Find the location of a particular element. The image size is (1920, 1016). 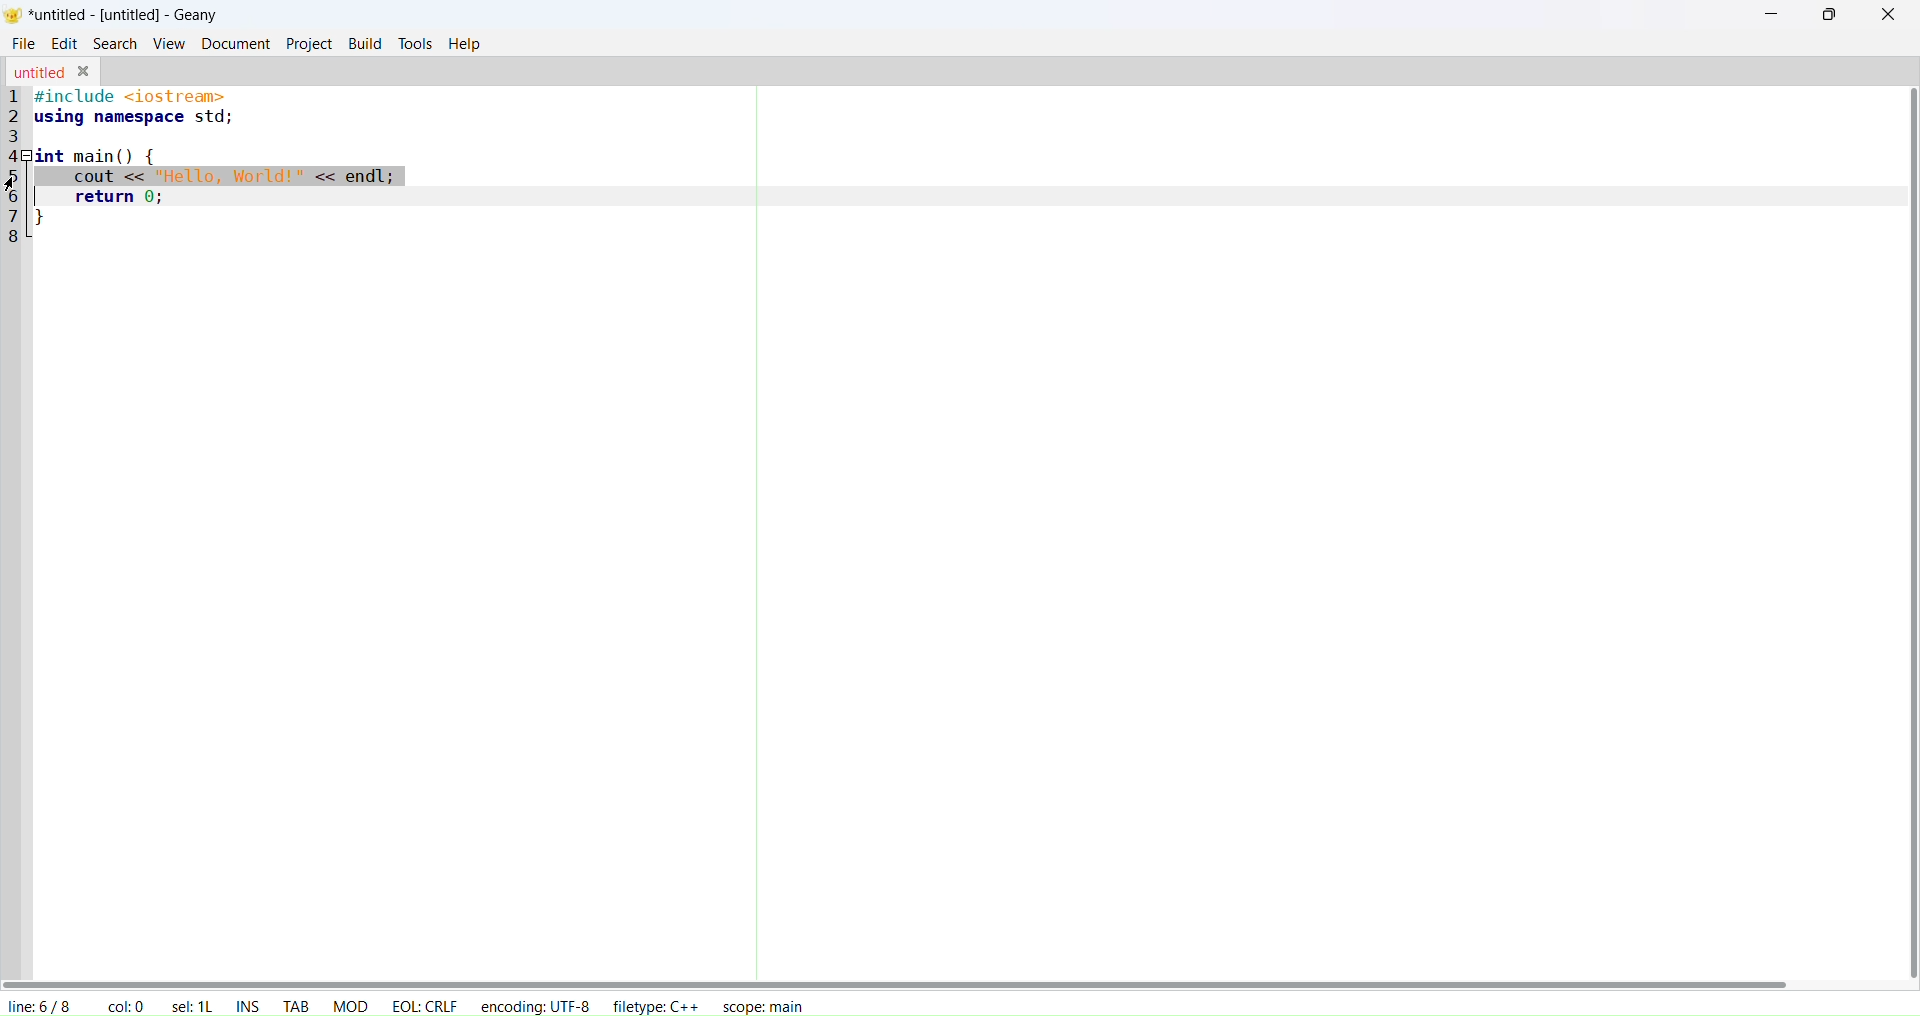

project is located at coordinates (307, 43).